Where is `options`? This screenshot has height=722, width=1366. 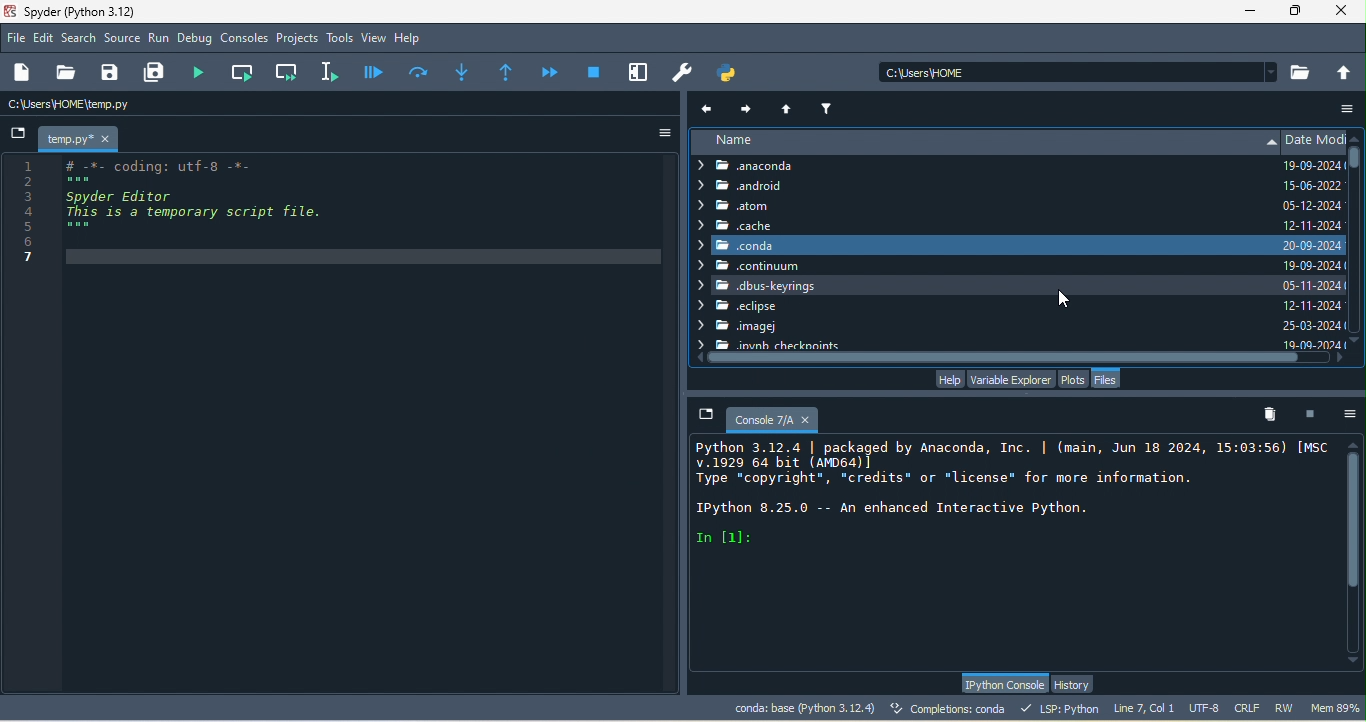
options is located at coordinates (657, 133).